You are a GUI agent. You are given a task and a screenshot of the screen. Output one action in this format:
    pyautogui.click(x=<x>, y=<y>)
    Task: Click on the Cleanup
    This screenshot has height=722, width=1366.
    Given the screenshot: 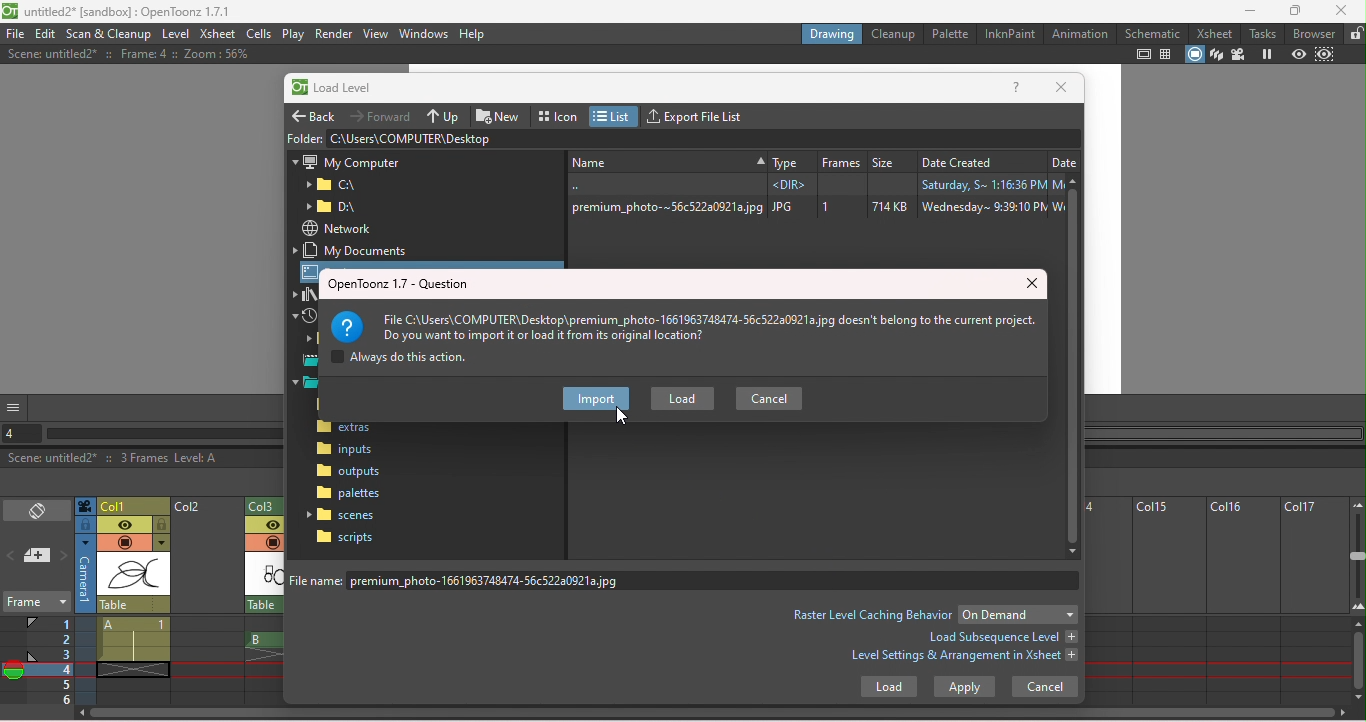 What is the action you would take?
    pyautogui.click(x=896, y=33)
    